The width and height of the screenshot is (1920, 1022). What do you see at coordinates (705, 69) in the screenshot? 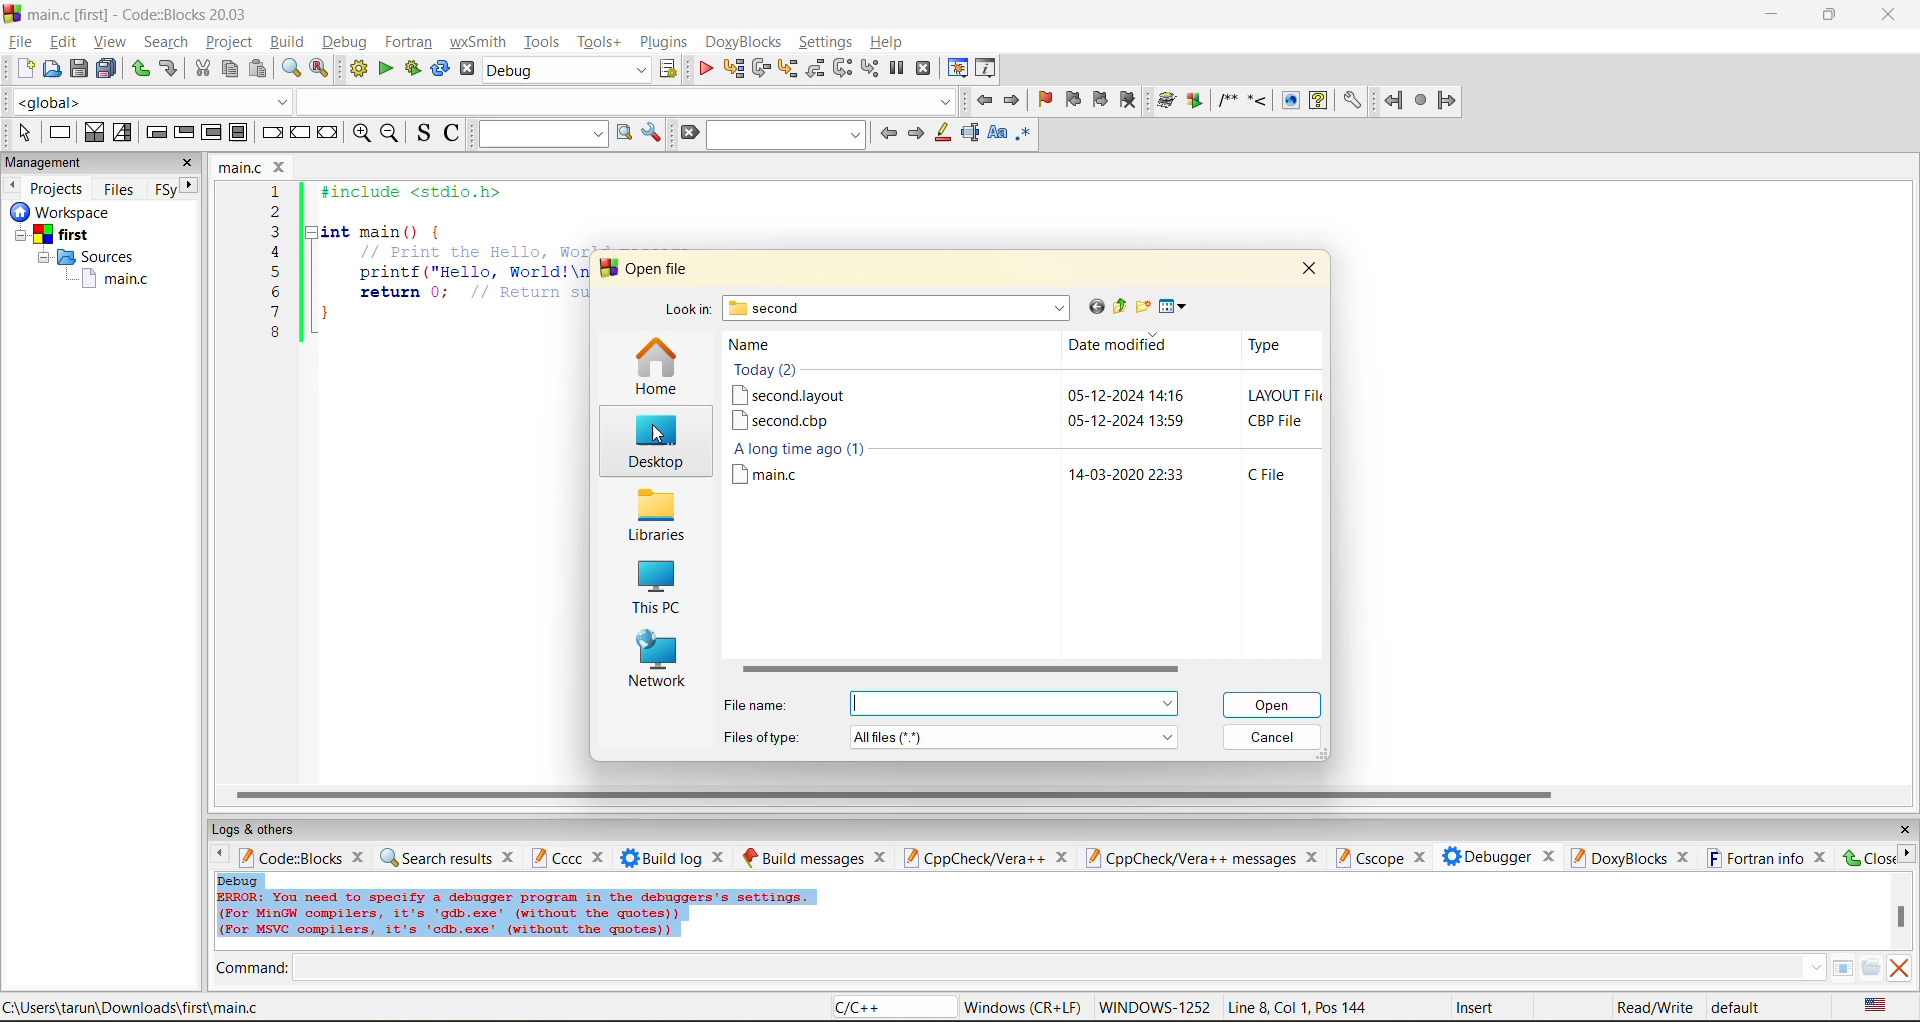
I see `debug/continue` at bounding box center [705, 69].